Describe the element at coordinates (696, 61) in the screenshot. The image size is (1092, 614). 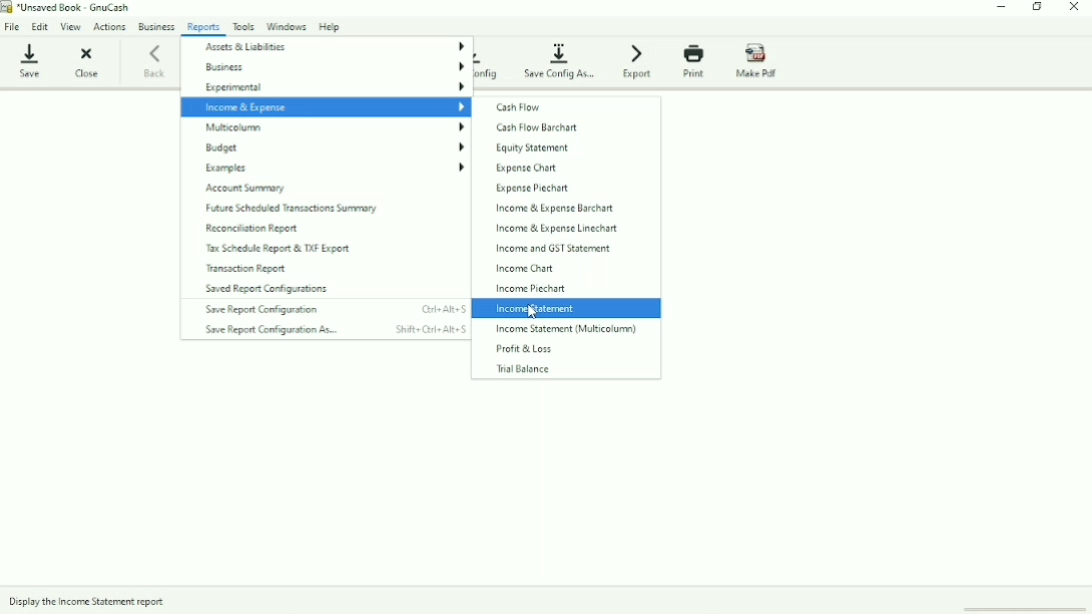
I see `Print` at that location.